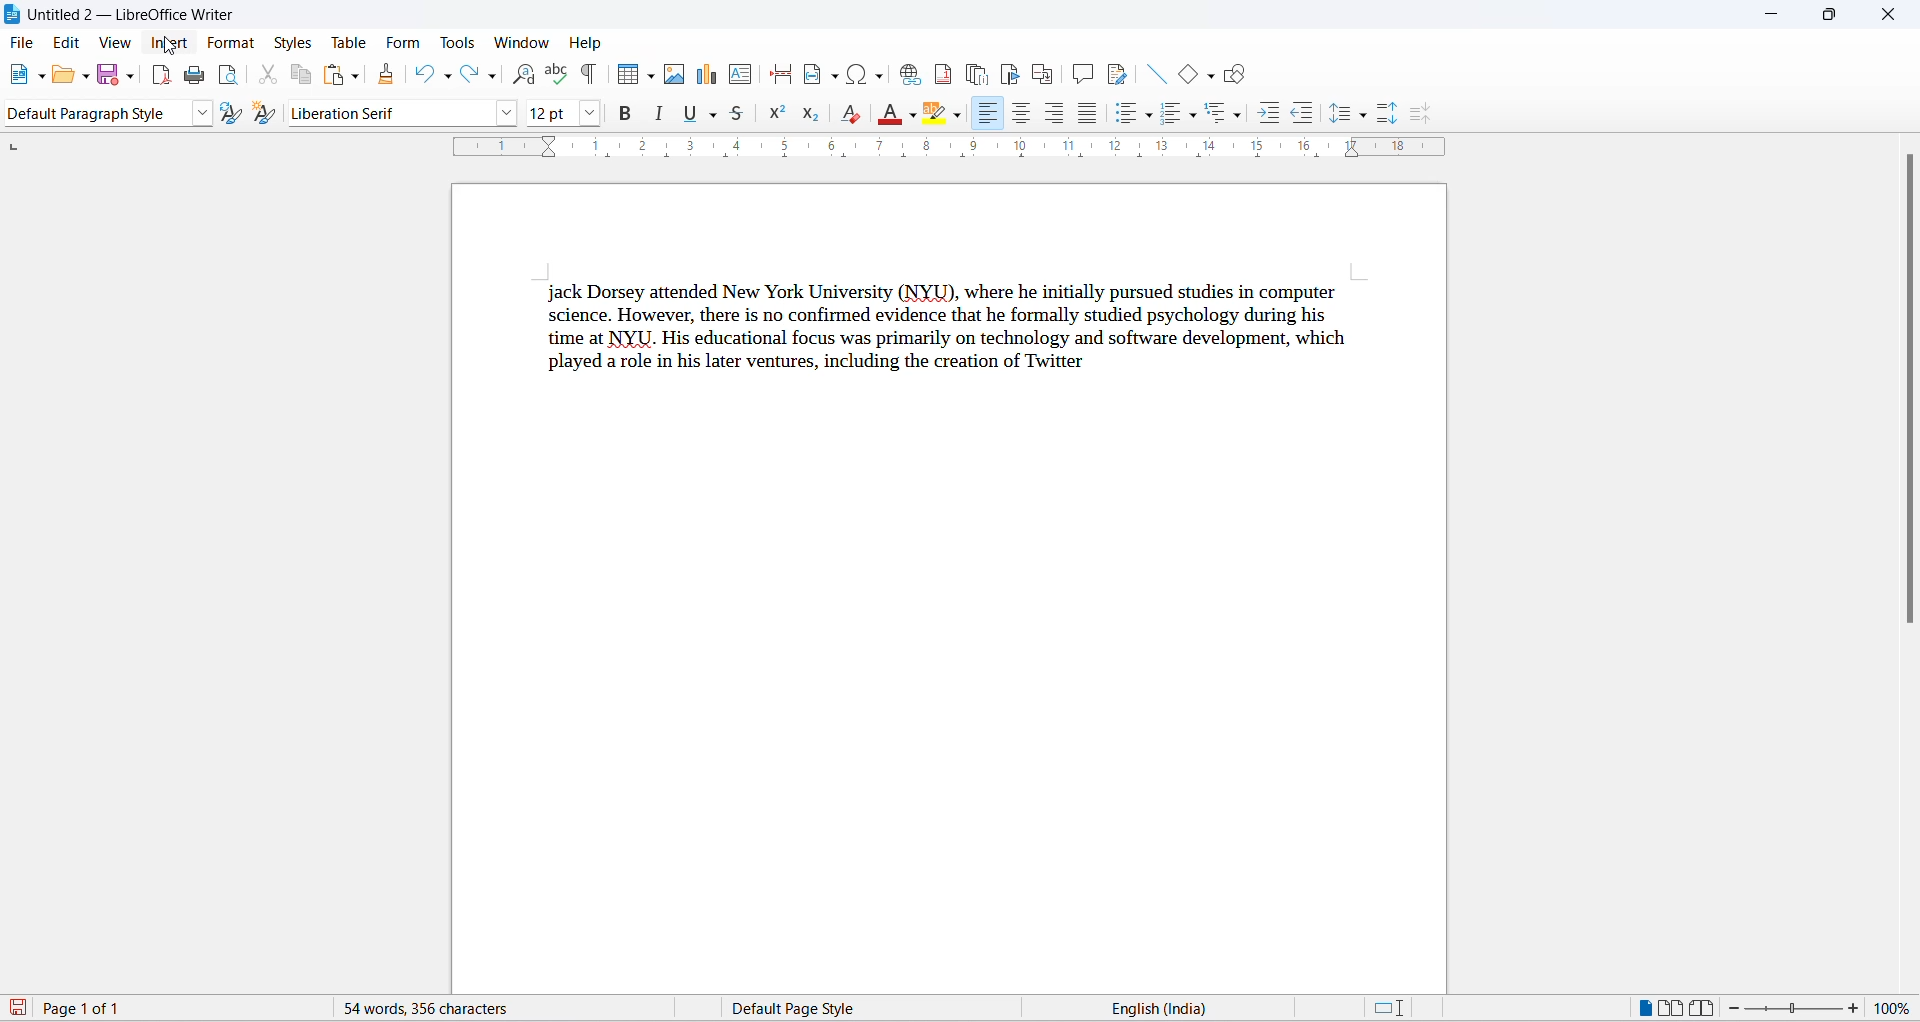 The height and width of the screenshot is (1022, 1920). I want to click on new file, so click(22, 74).